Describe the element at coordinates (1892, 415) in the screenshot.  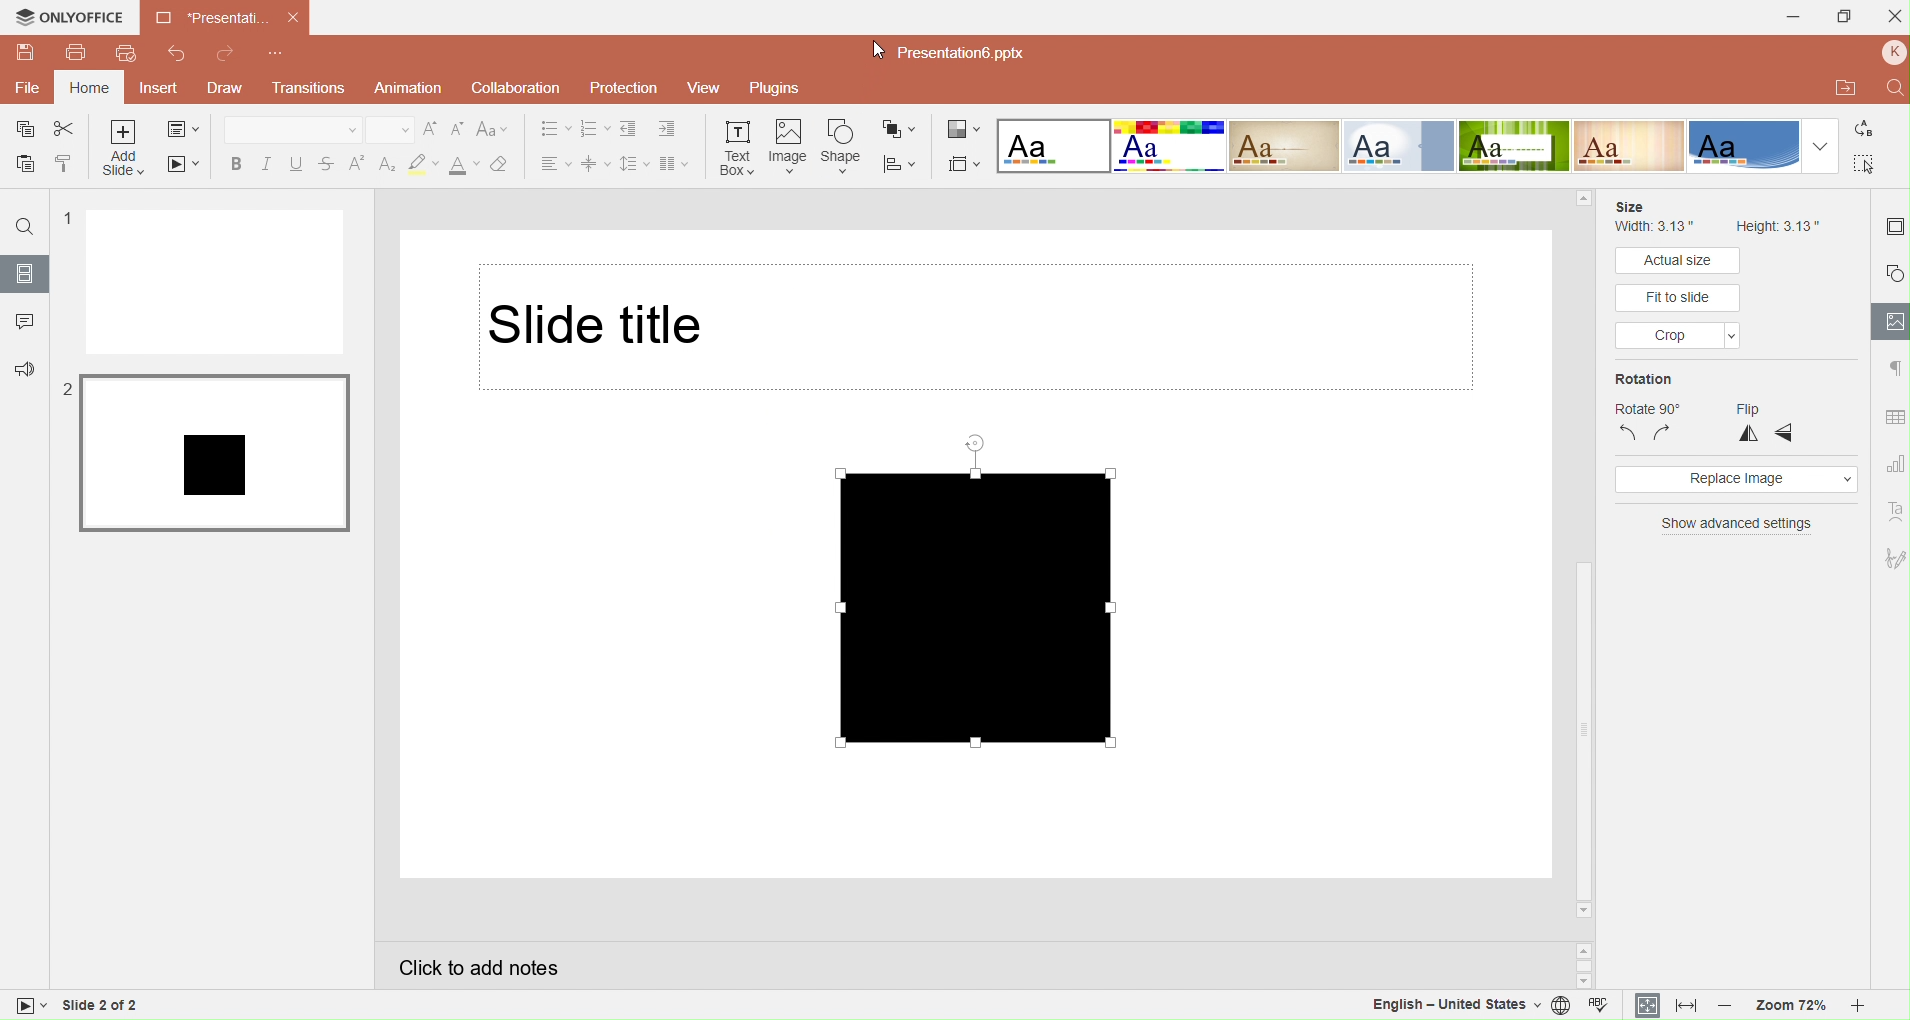
I see `Table setting` at that location.